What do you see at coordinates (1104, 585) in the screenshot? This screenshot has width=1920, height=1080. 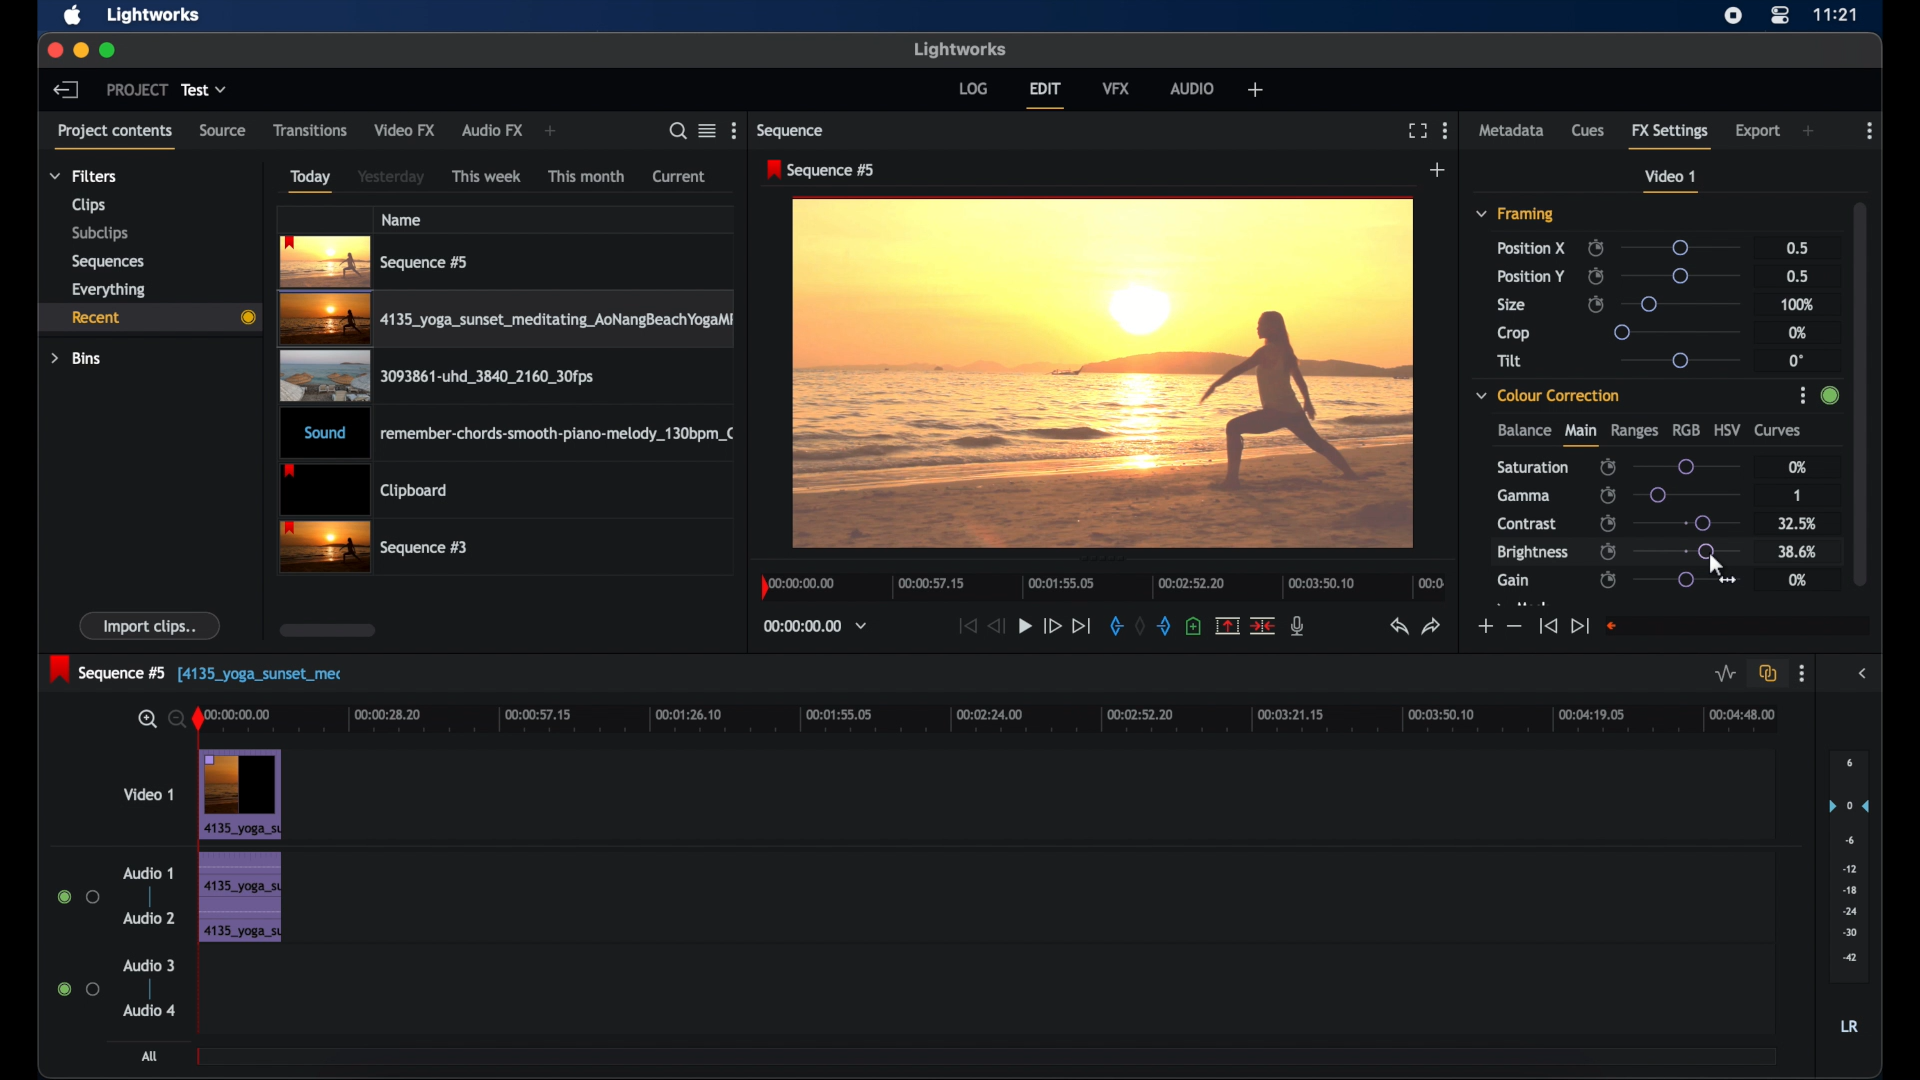 I see `timeline` at bounding box center [1104, 585].